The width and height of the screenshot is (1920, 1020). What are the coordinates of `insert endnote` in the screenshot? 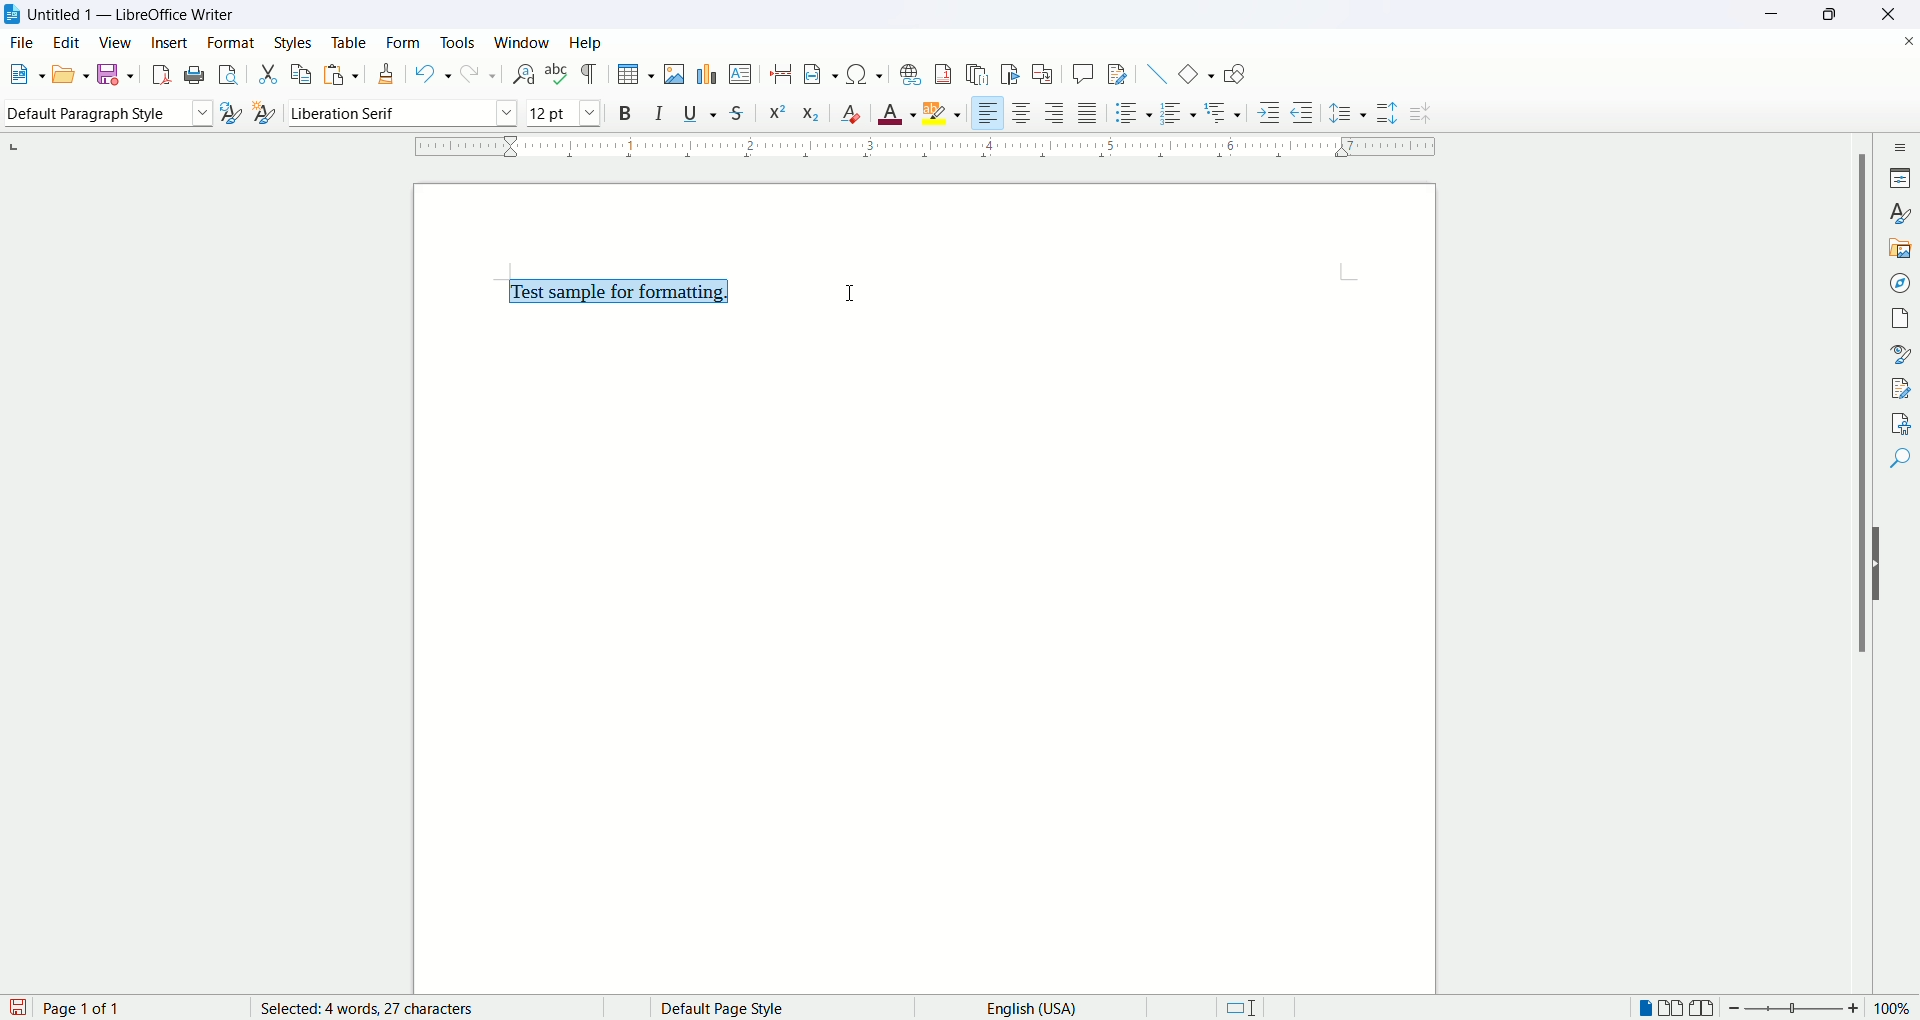 It's located at (975, 74).